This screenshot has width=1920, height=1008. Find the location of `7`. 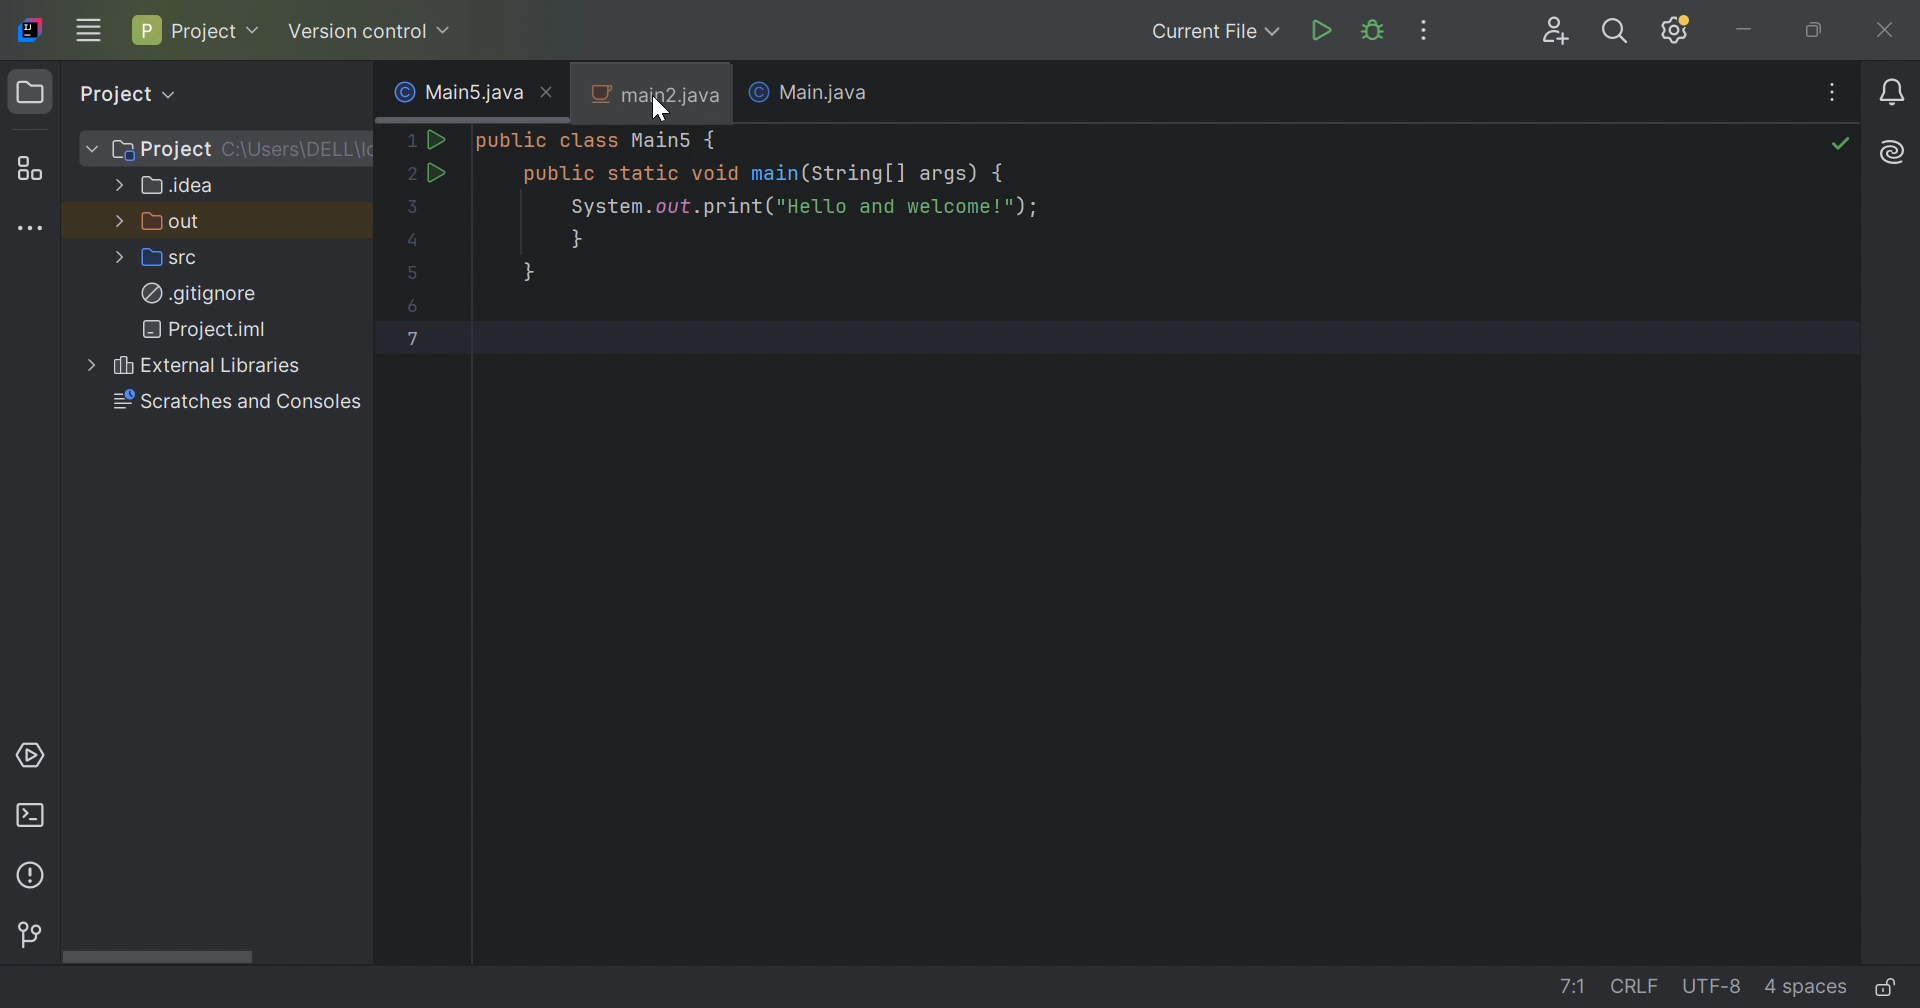

7 is located at coordinates (413, 340).